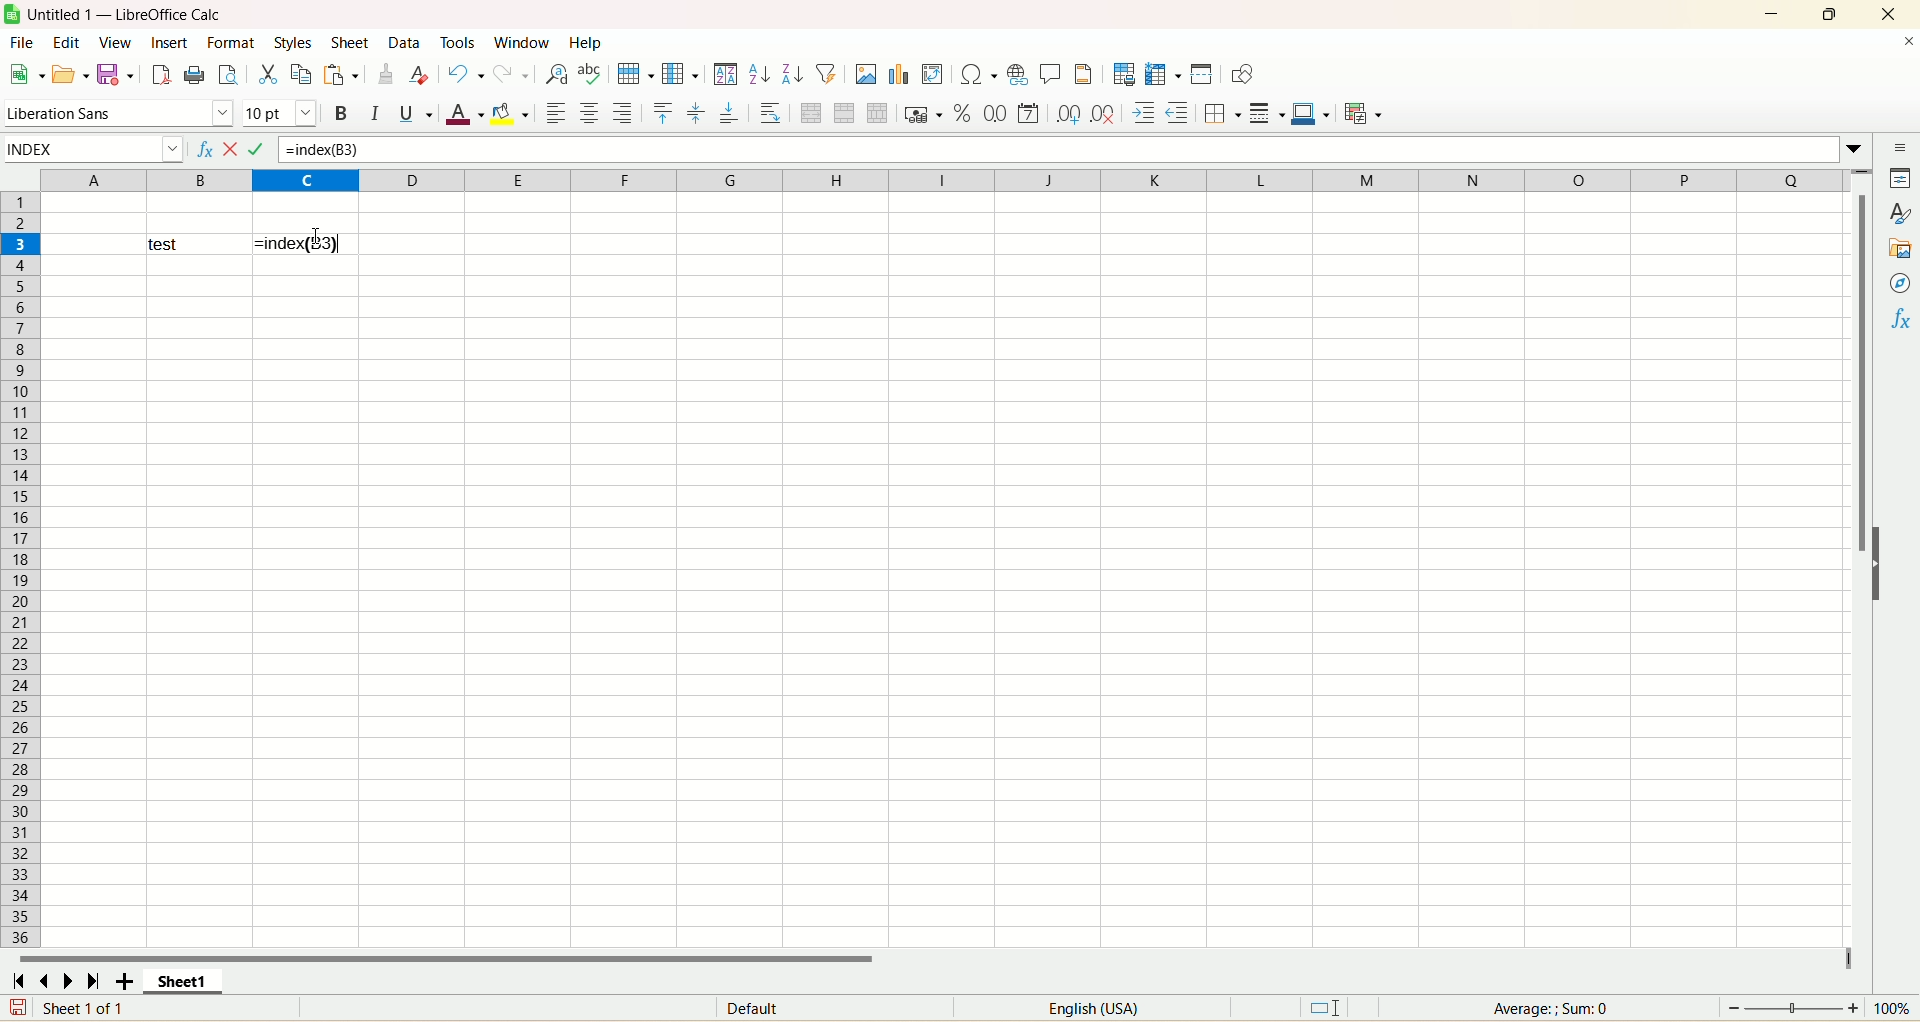 This screenshot has height=1022, width=1920. What do you see at coordinates (1898, 248) in the screenshot?
I see `gallery` at bounding box center [1898, 248].